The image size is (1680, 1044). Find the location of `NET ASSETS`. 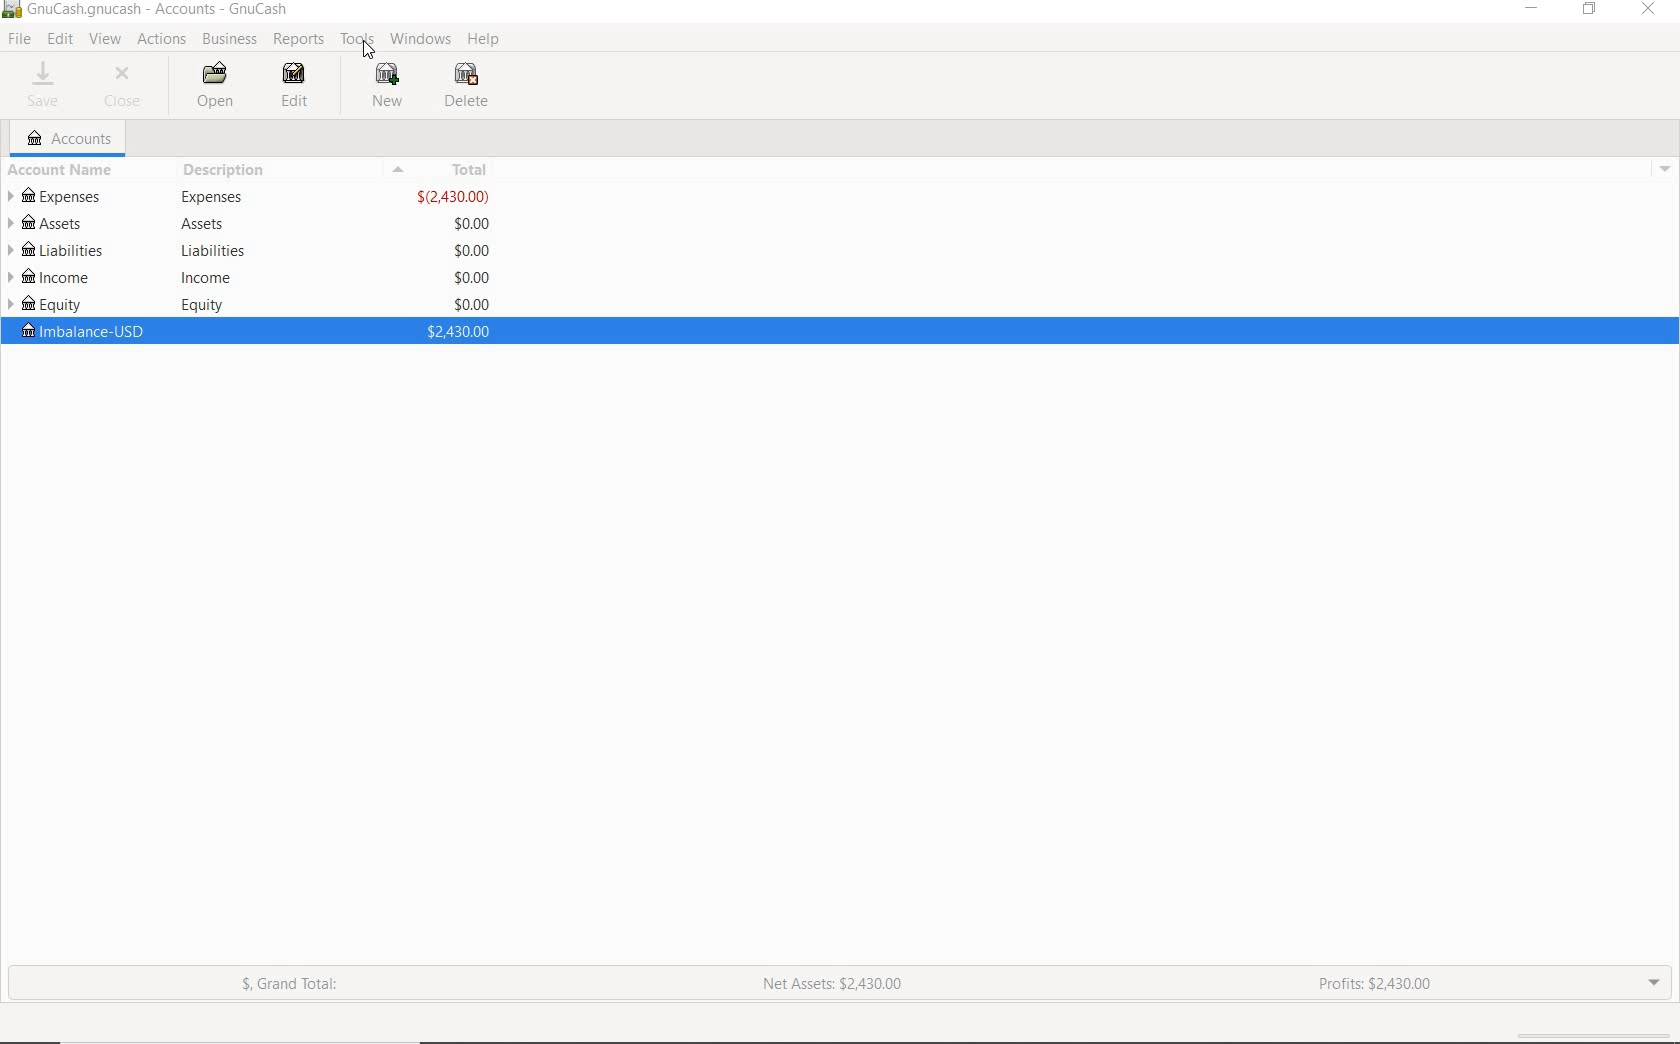

NET ASSETS is located at coordinates (831, 984).